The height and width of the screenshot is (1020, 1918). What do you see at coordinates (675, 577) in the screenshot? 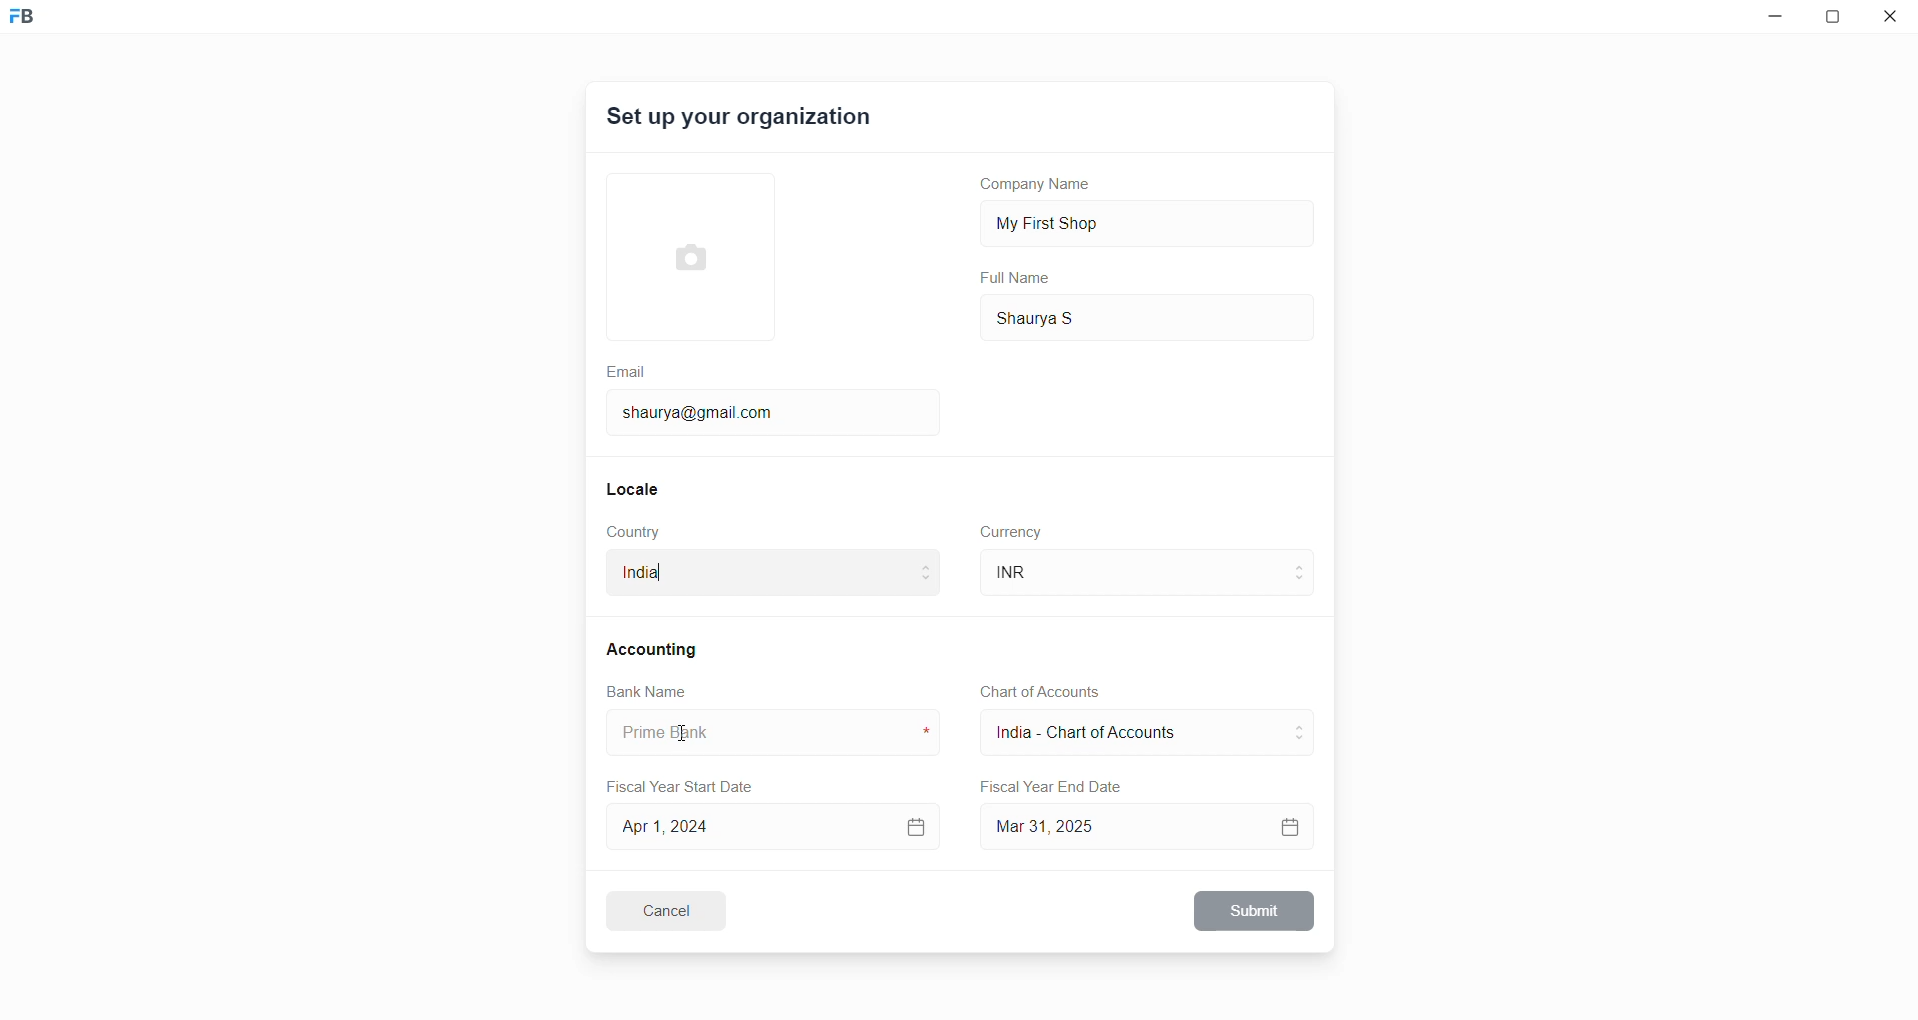
I see `India` at bounding box center [675, 577].